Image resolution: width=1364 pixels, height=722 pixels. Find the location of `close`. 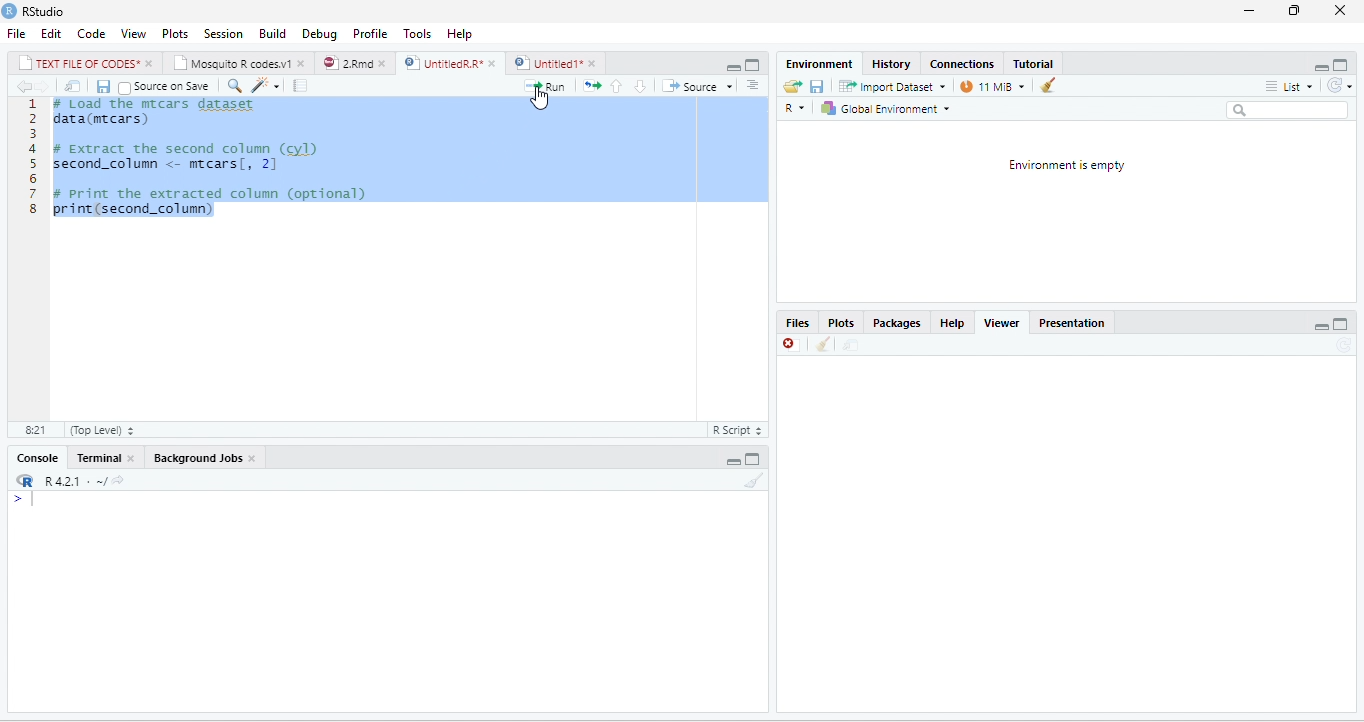

close is located at coordinates (150, 62).